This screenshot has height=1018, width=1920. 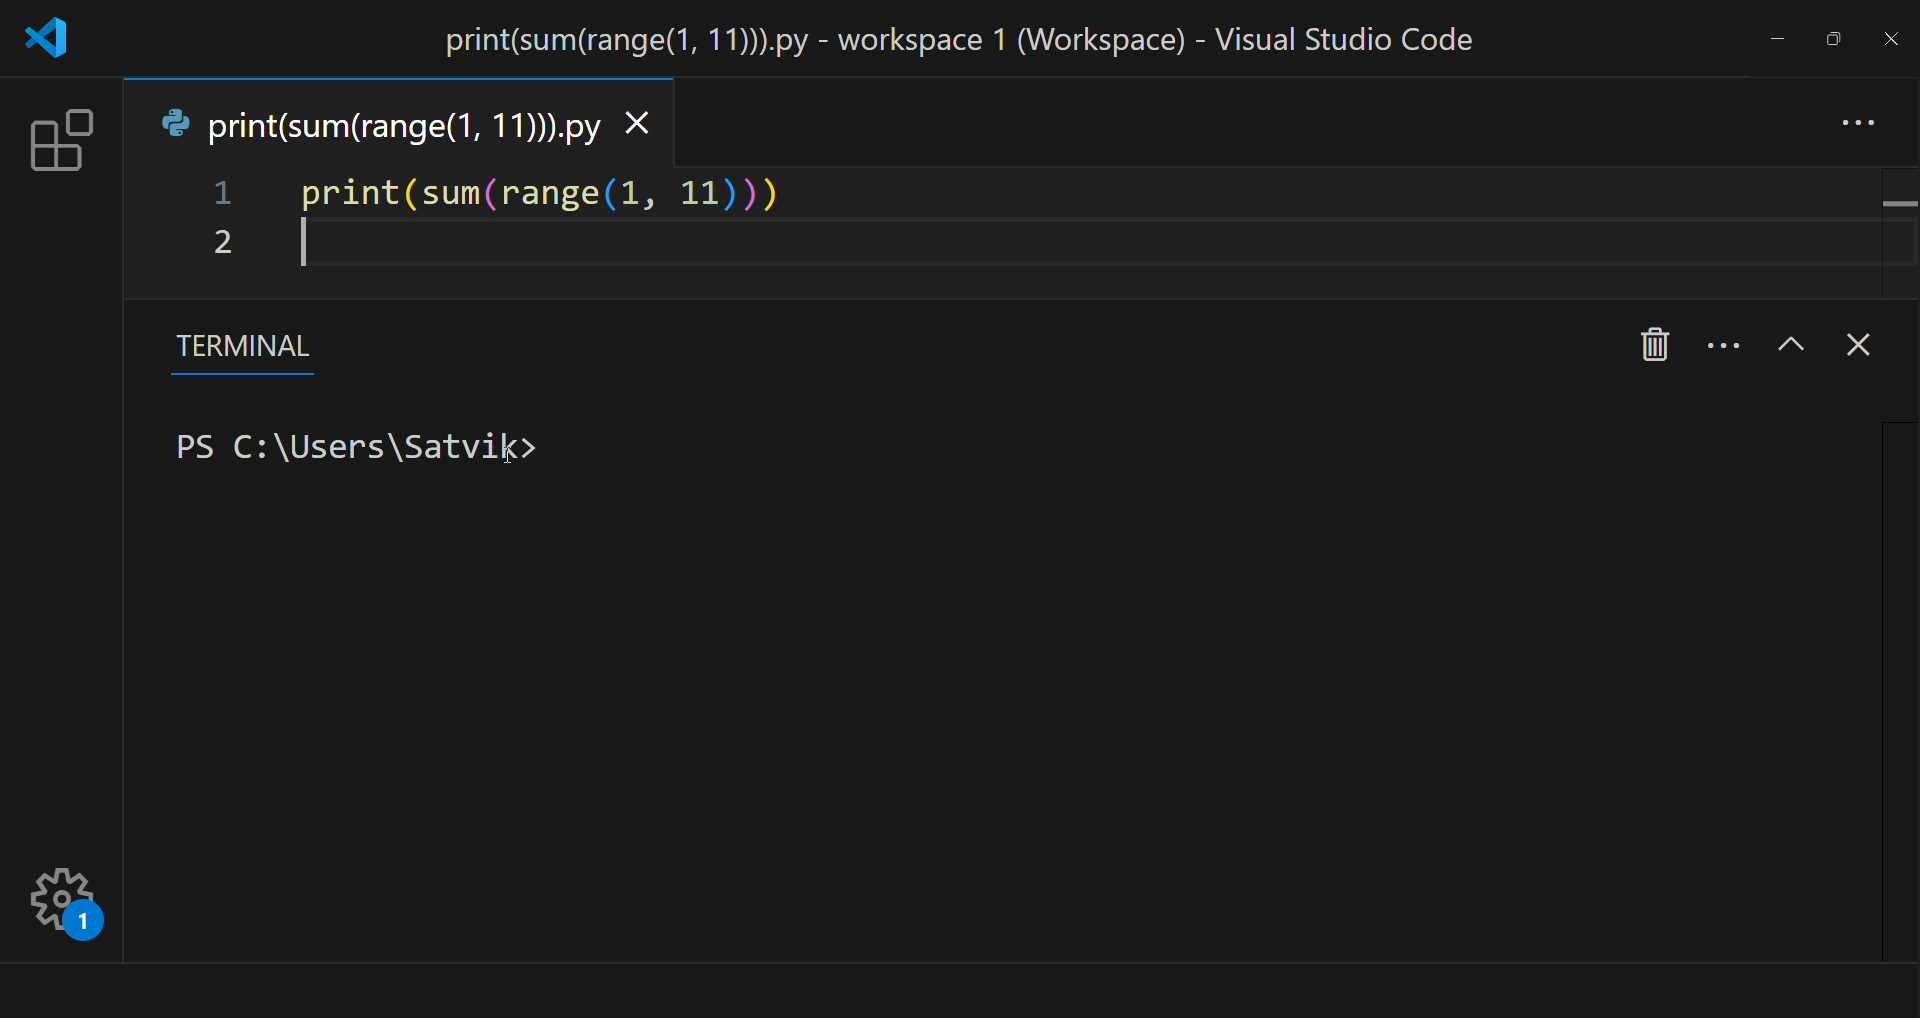 I want to click on minimize, so click(x=1771, y=39).